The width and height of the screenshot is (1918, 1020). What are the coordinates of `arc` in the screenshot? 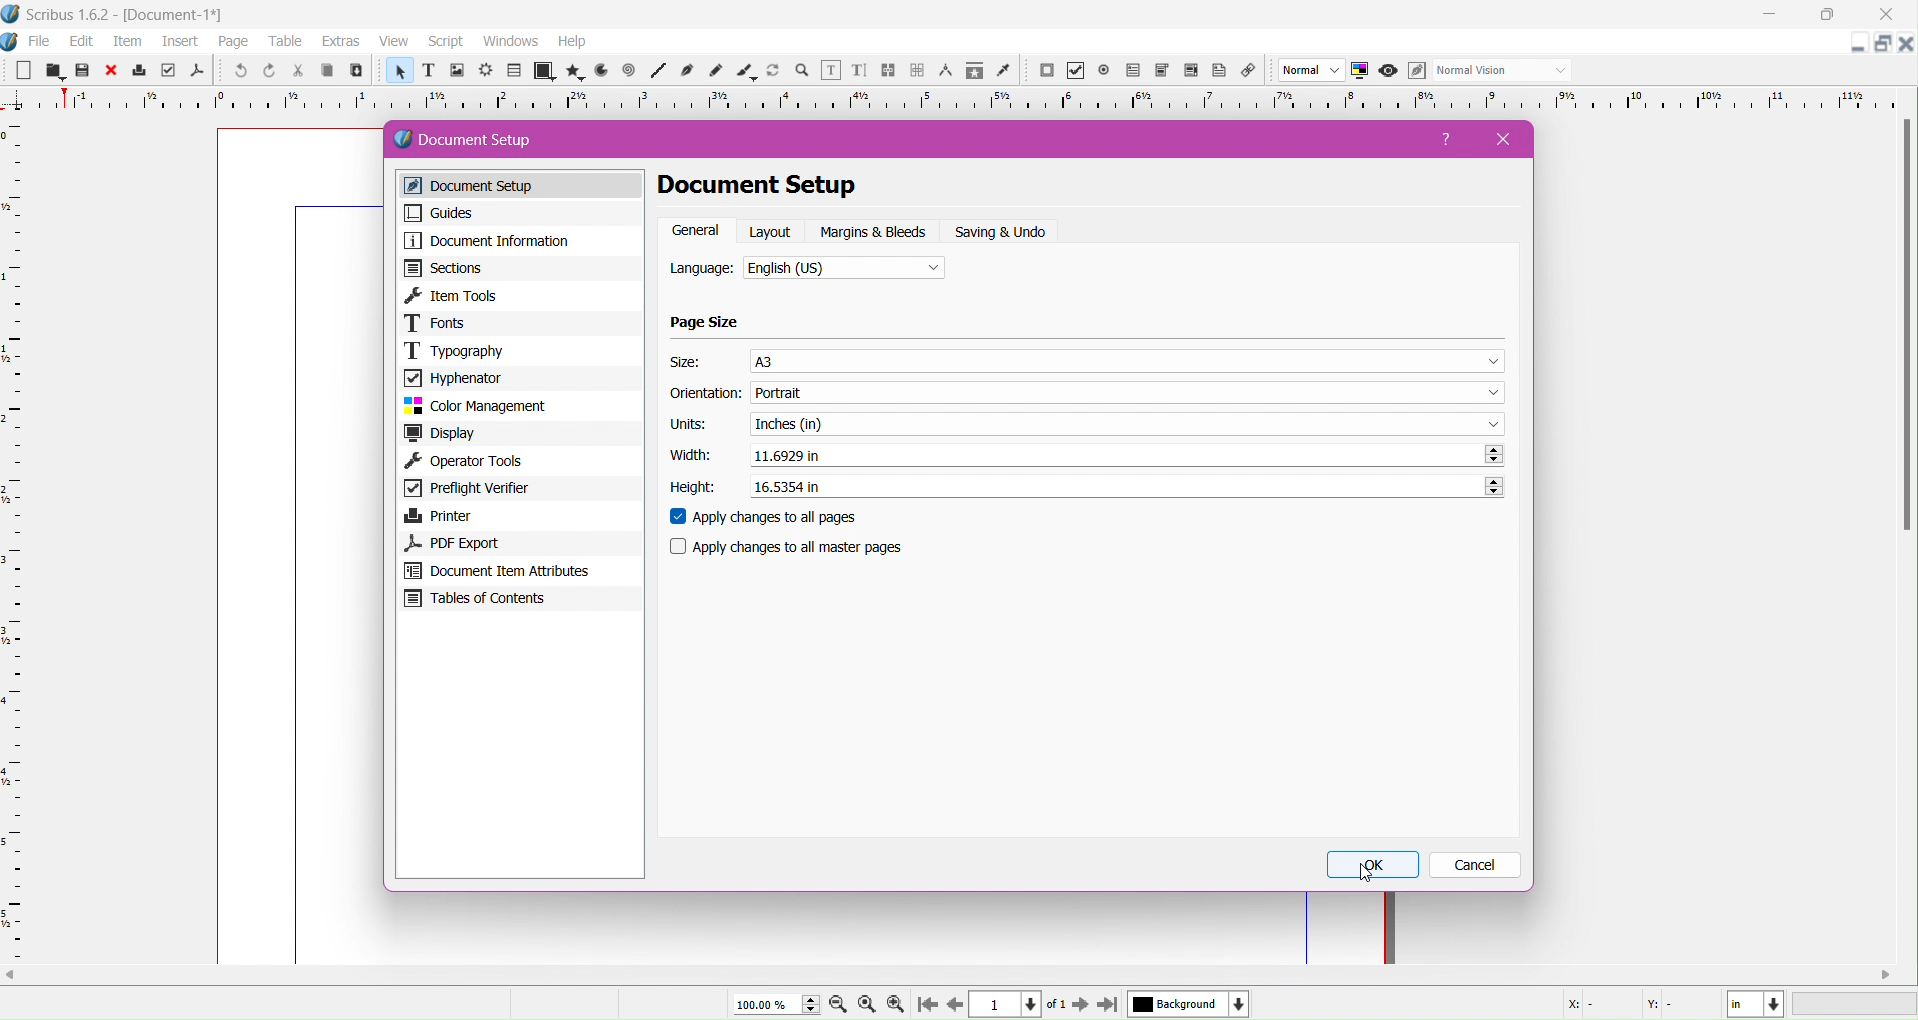 It's located at (598, 71).